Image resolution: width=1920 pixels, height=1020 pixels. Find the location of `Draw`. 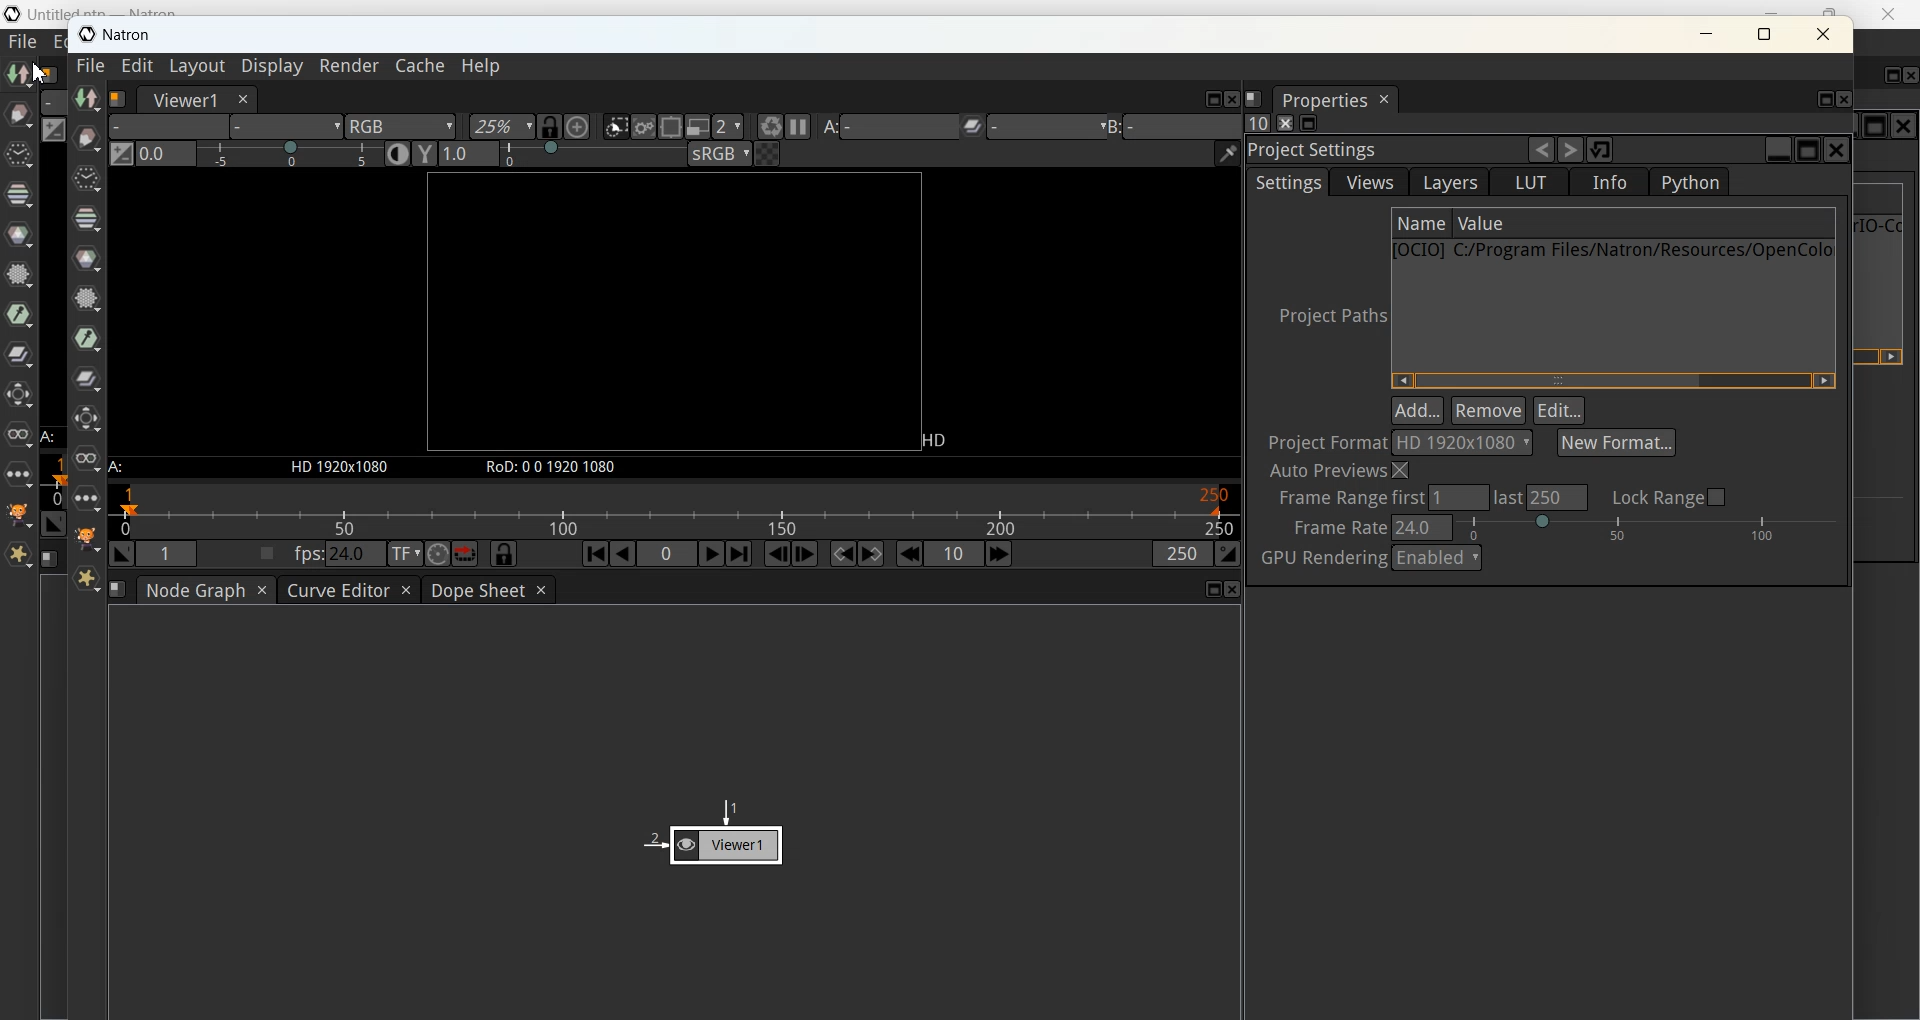

Draw is located at coordinates (19, 114).